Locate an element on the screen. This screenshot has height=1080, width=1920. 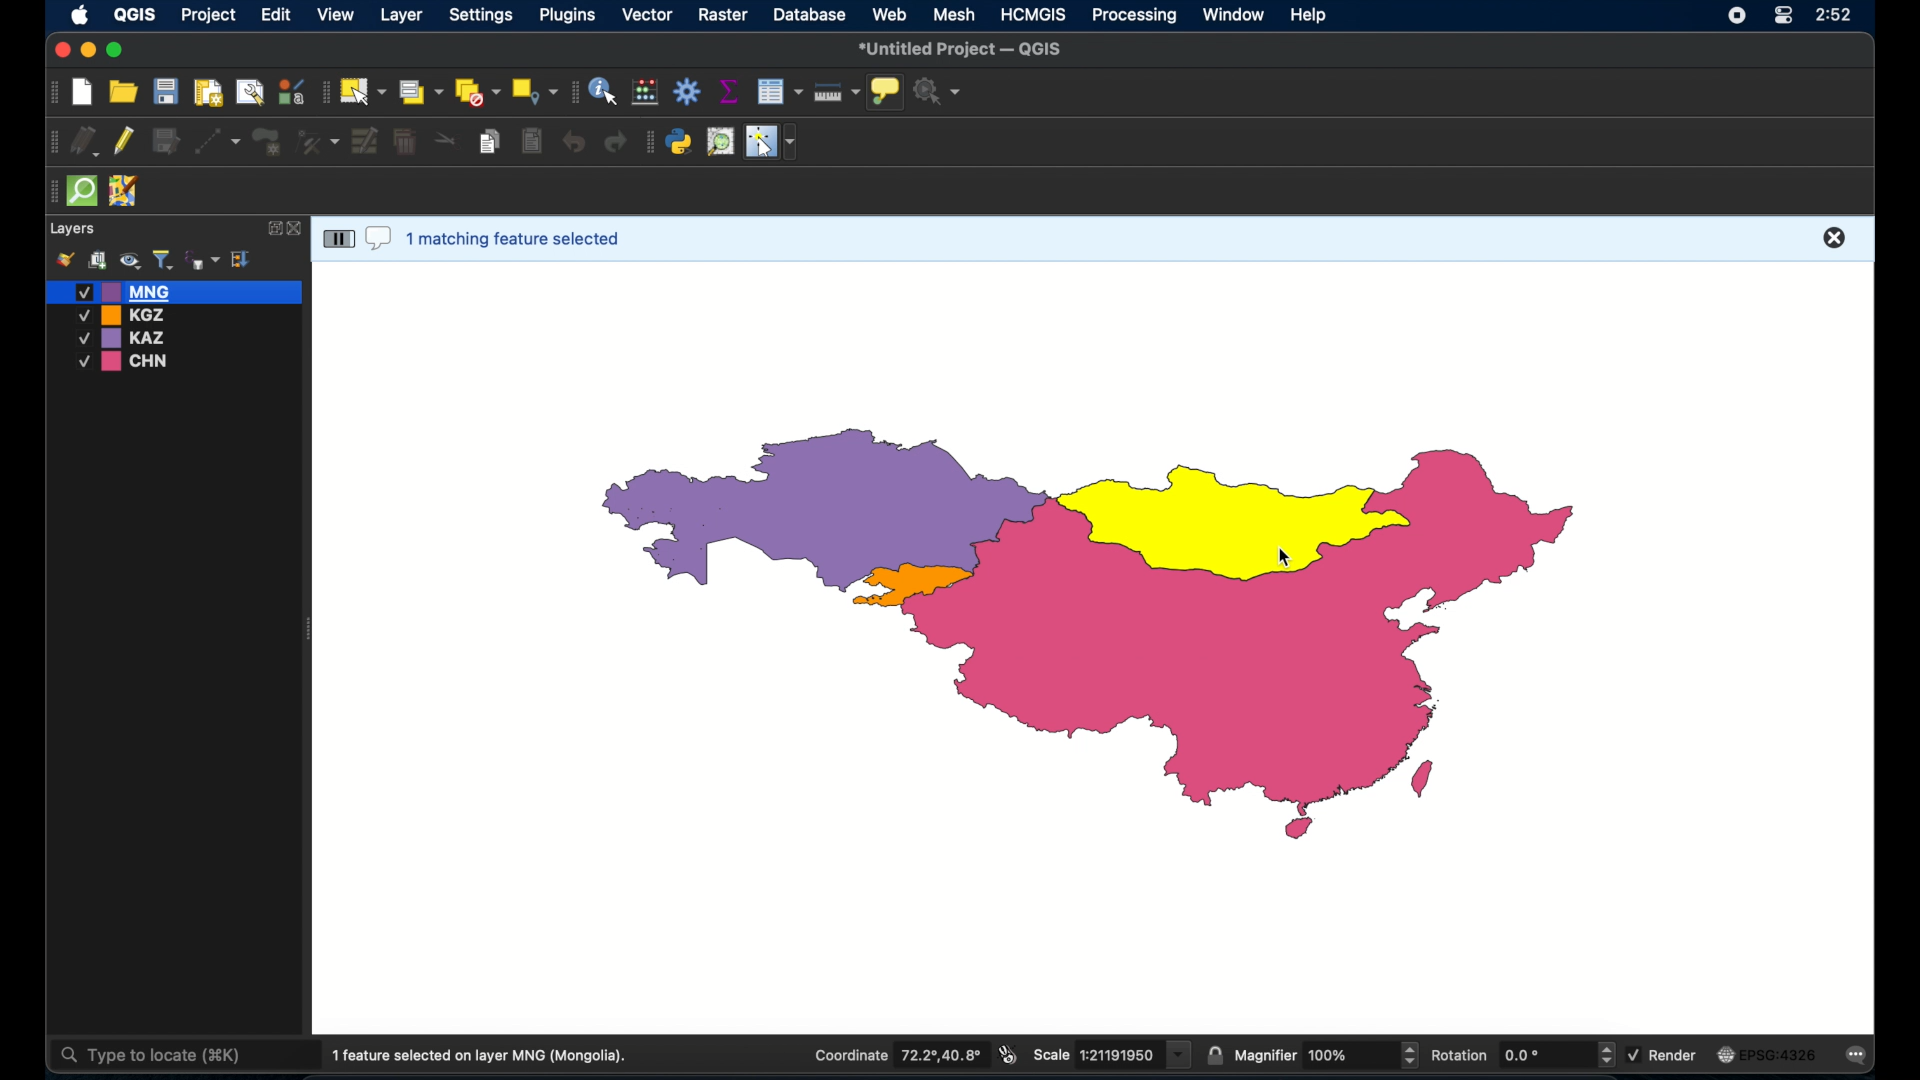
KGZ is located at coordinates (126, 315).